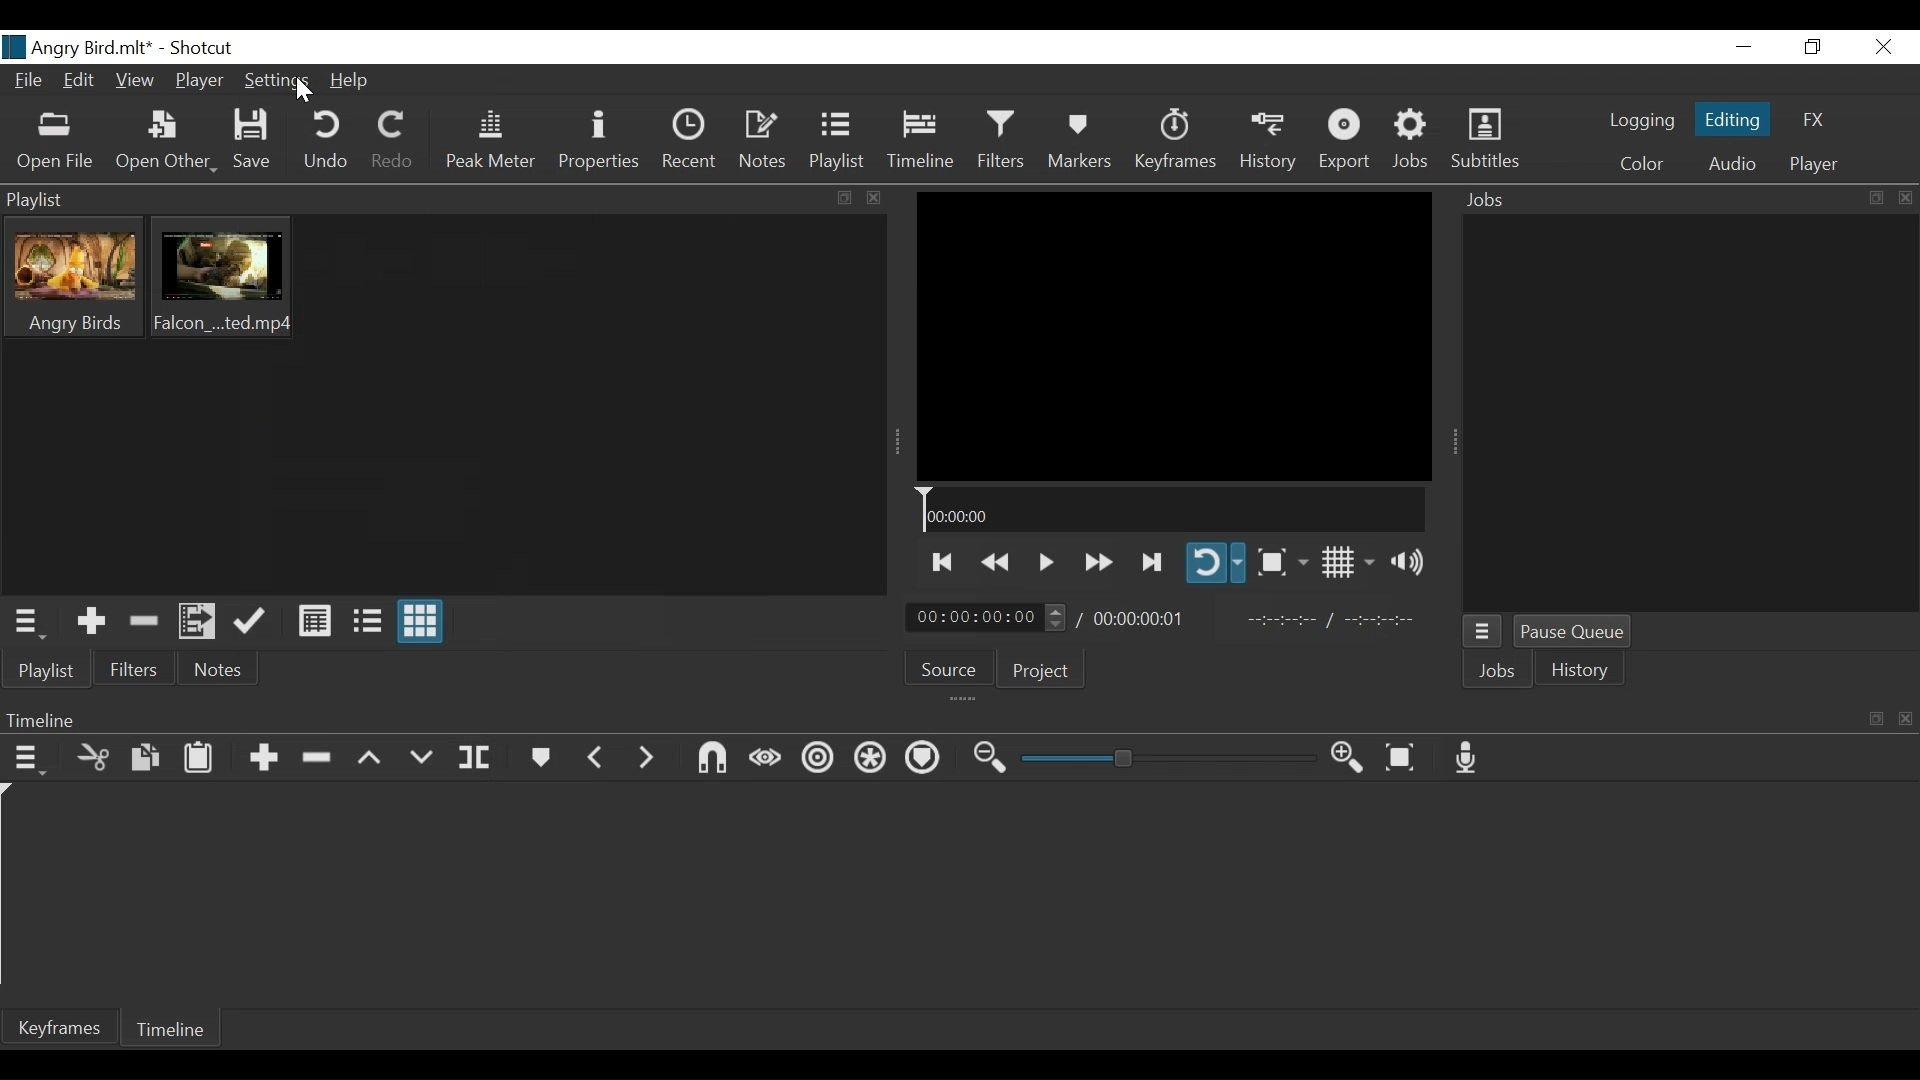 The width and height of the screenshot is (1920, 1080). What do you see at coordinates (836, 143) in the screenshot?
I see `Playlist` at bounding box center [836, 143].